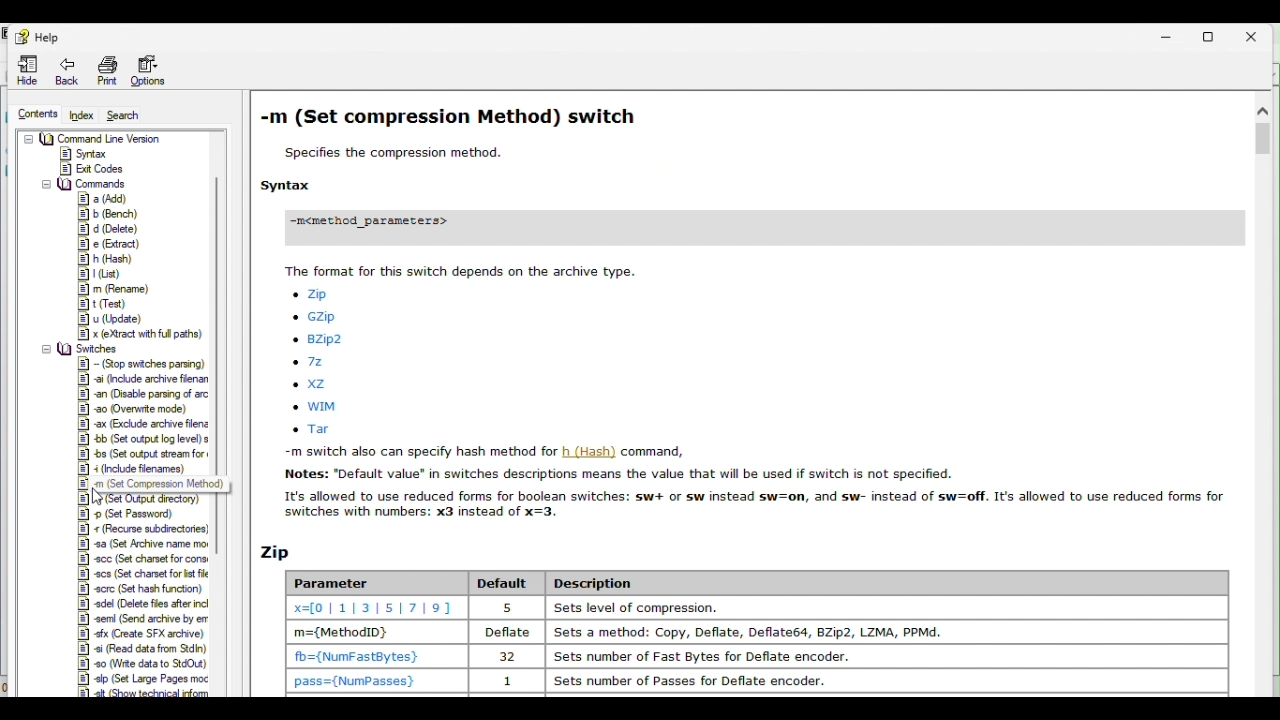 The image size is (1280, 720). What do you see at coordinates (84, 116) in the screenshot?
I see `Index` at bounding box center [84, 116].